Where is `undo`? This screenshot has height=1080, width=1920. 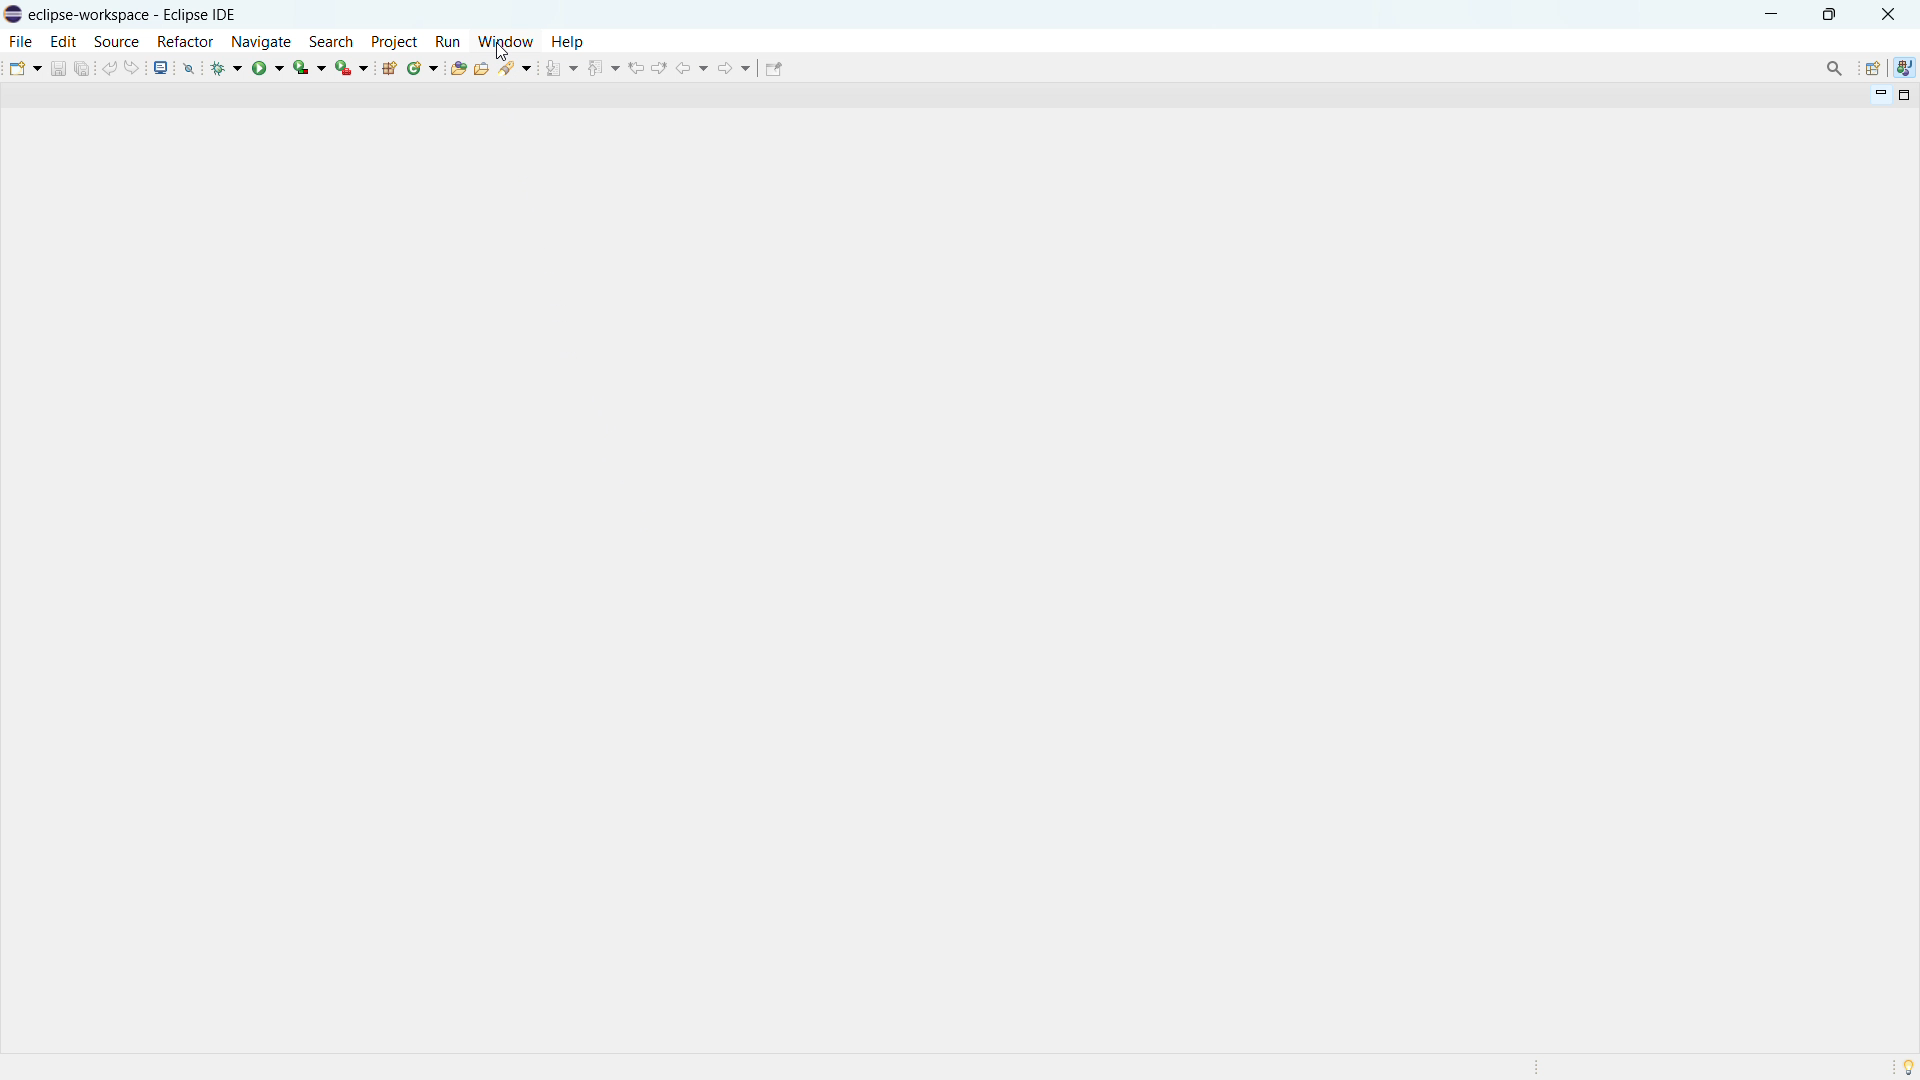 undo is located at coordinates (109, 67).